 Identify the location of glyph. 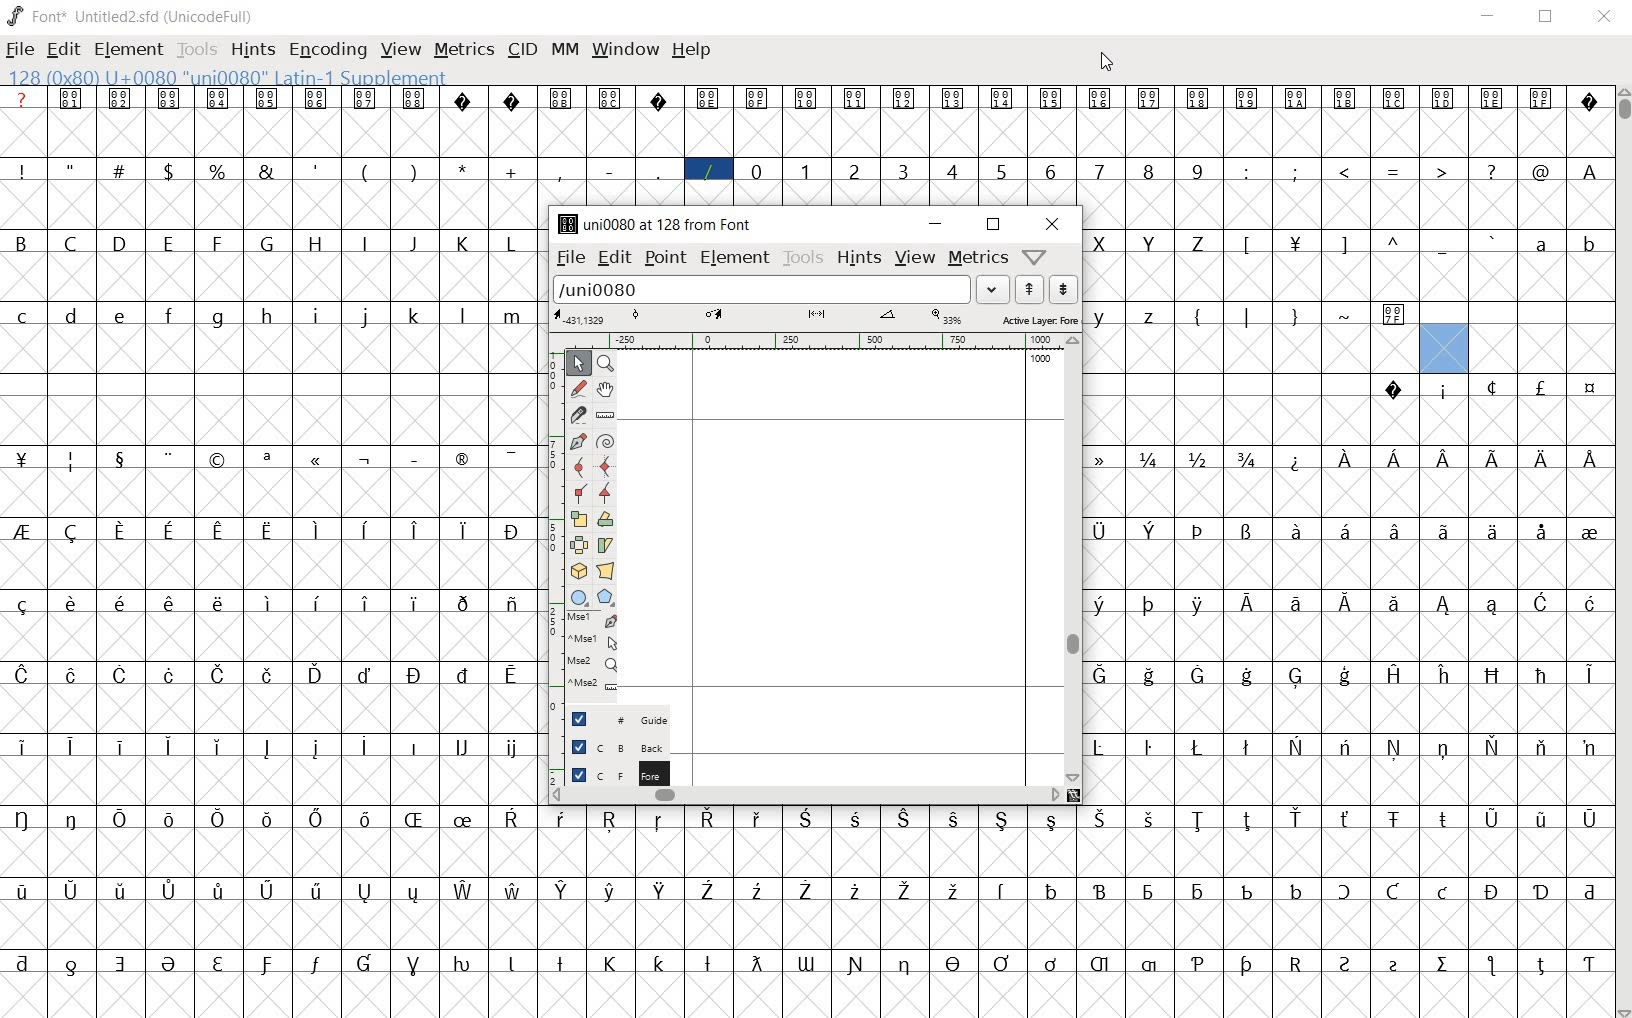
(120, 531).